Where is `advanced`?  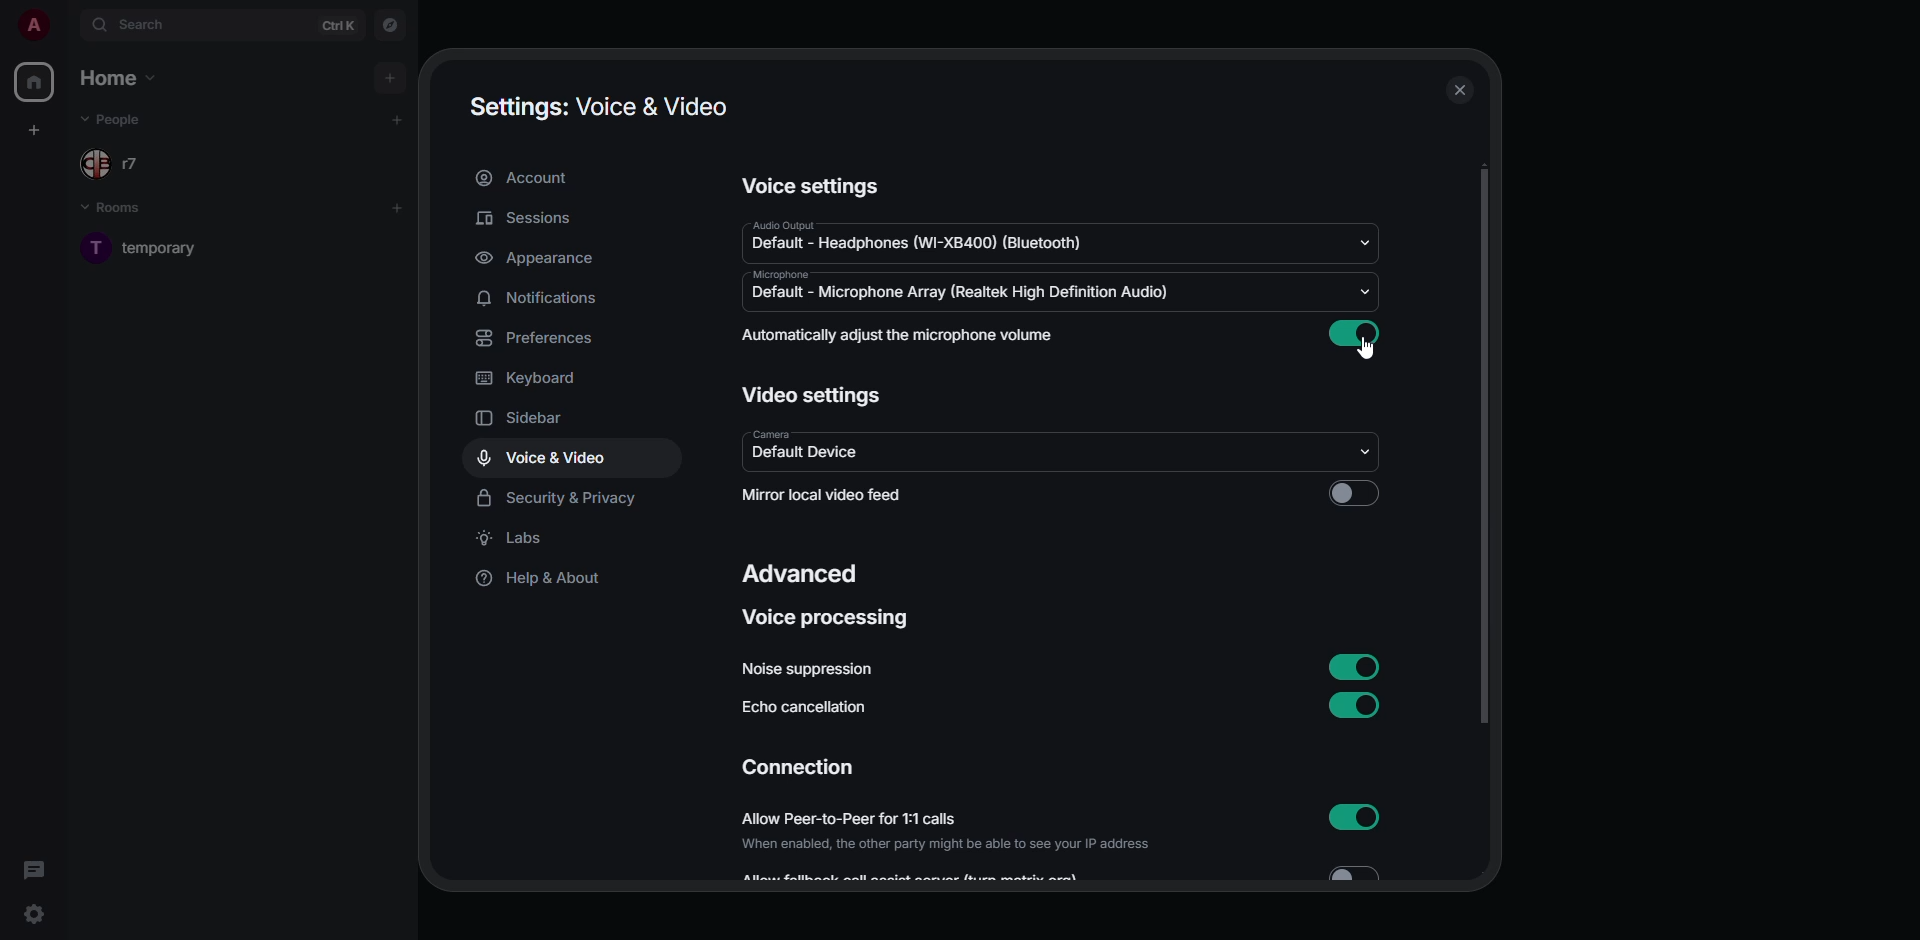 advanced is located at coordinates (802, 571).